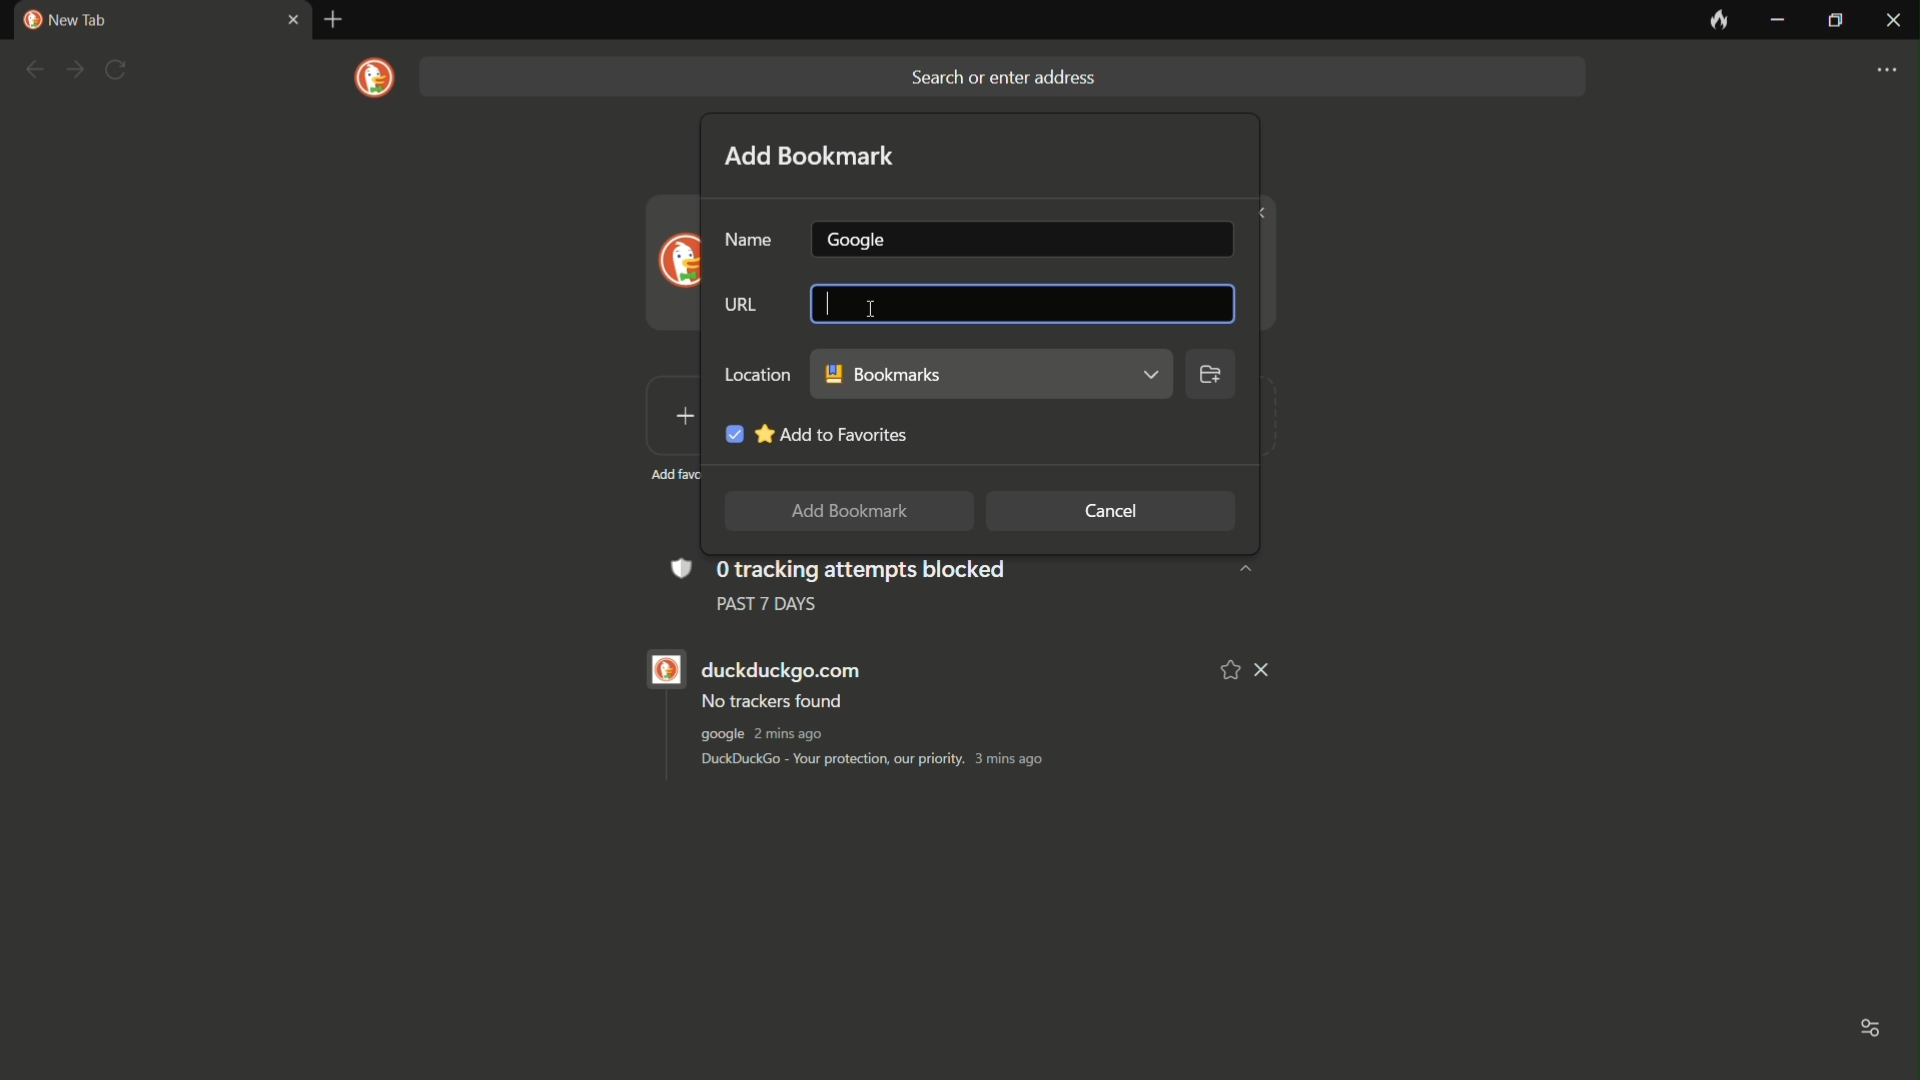 Image resolution: width=1920 pixels, height=1080 pixels. What do you see at coordinates (1000, 77) in the screenshot?
I see `search bar` at bounding box center [1000, 77].